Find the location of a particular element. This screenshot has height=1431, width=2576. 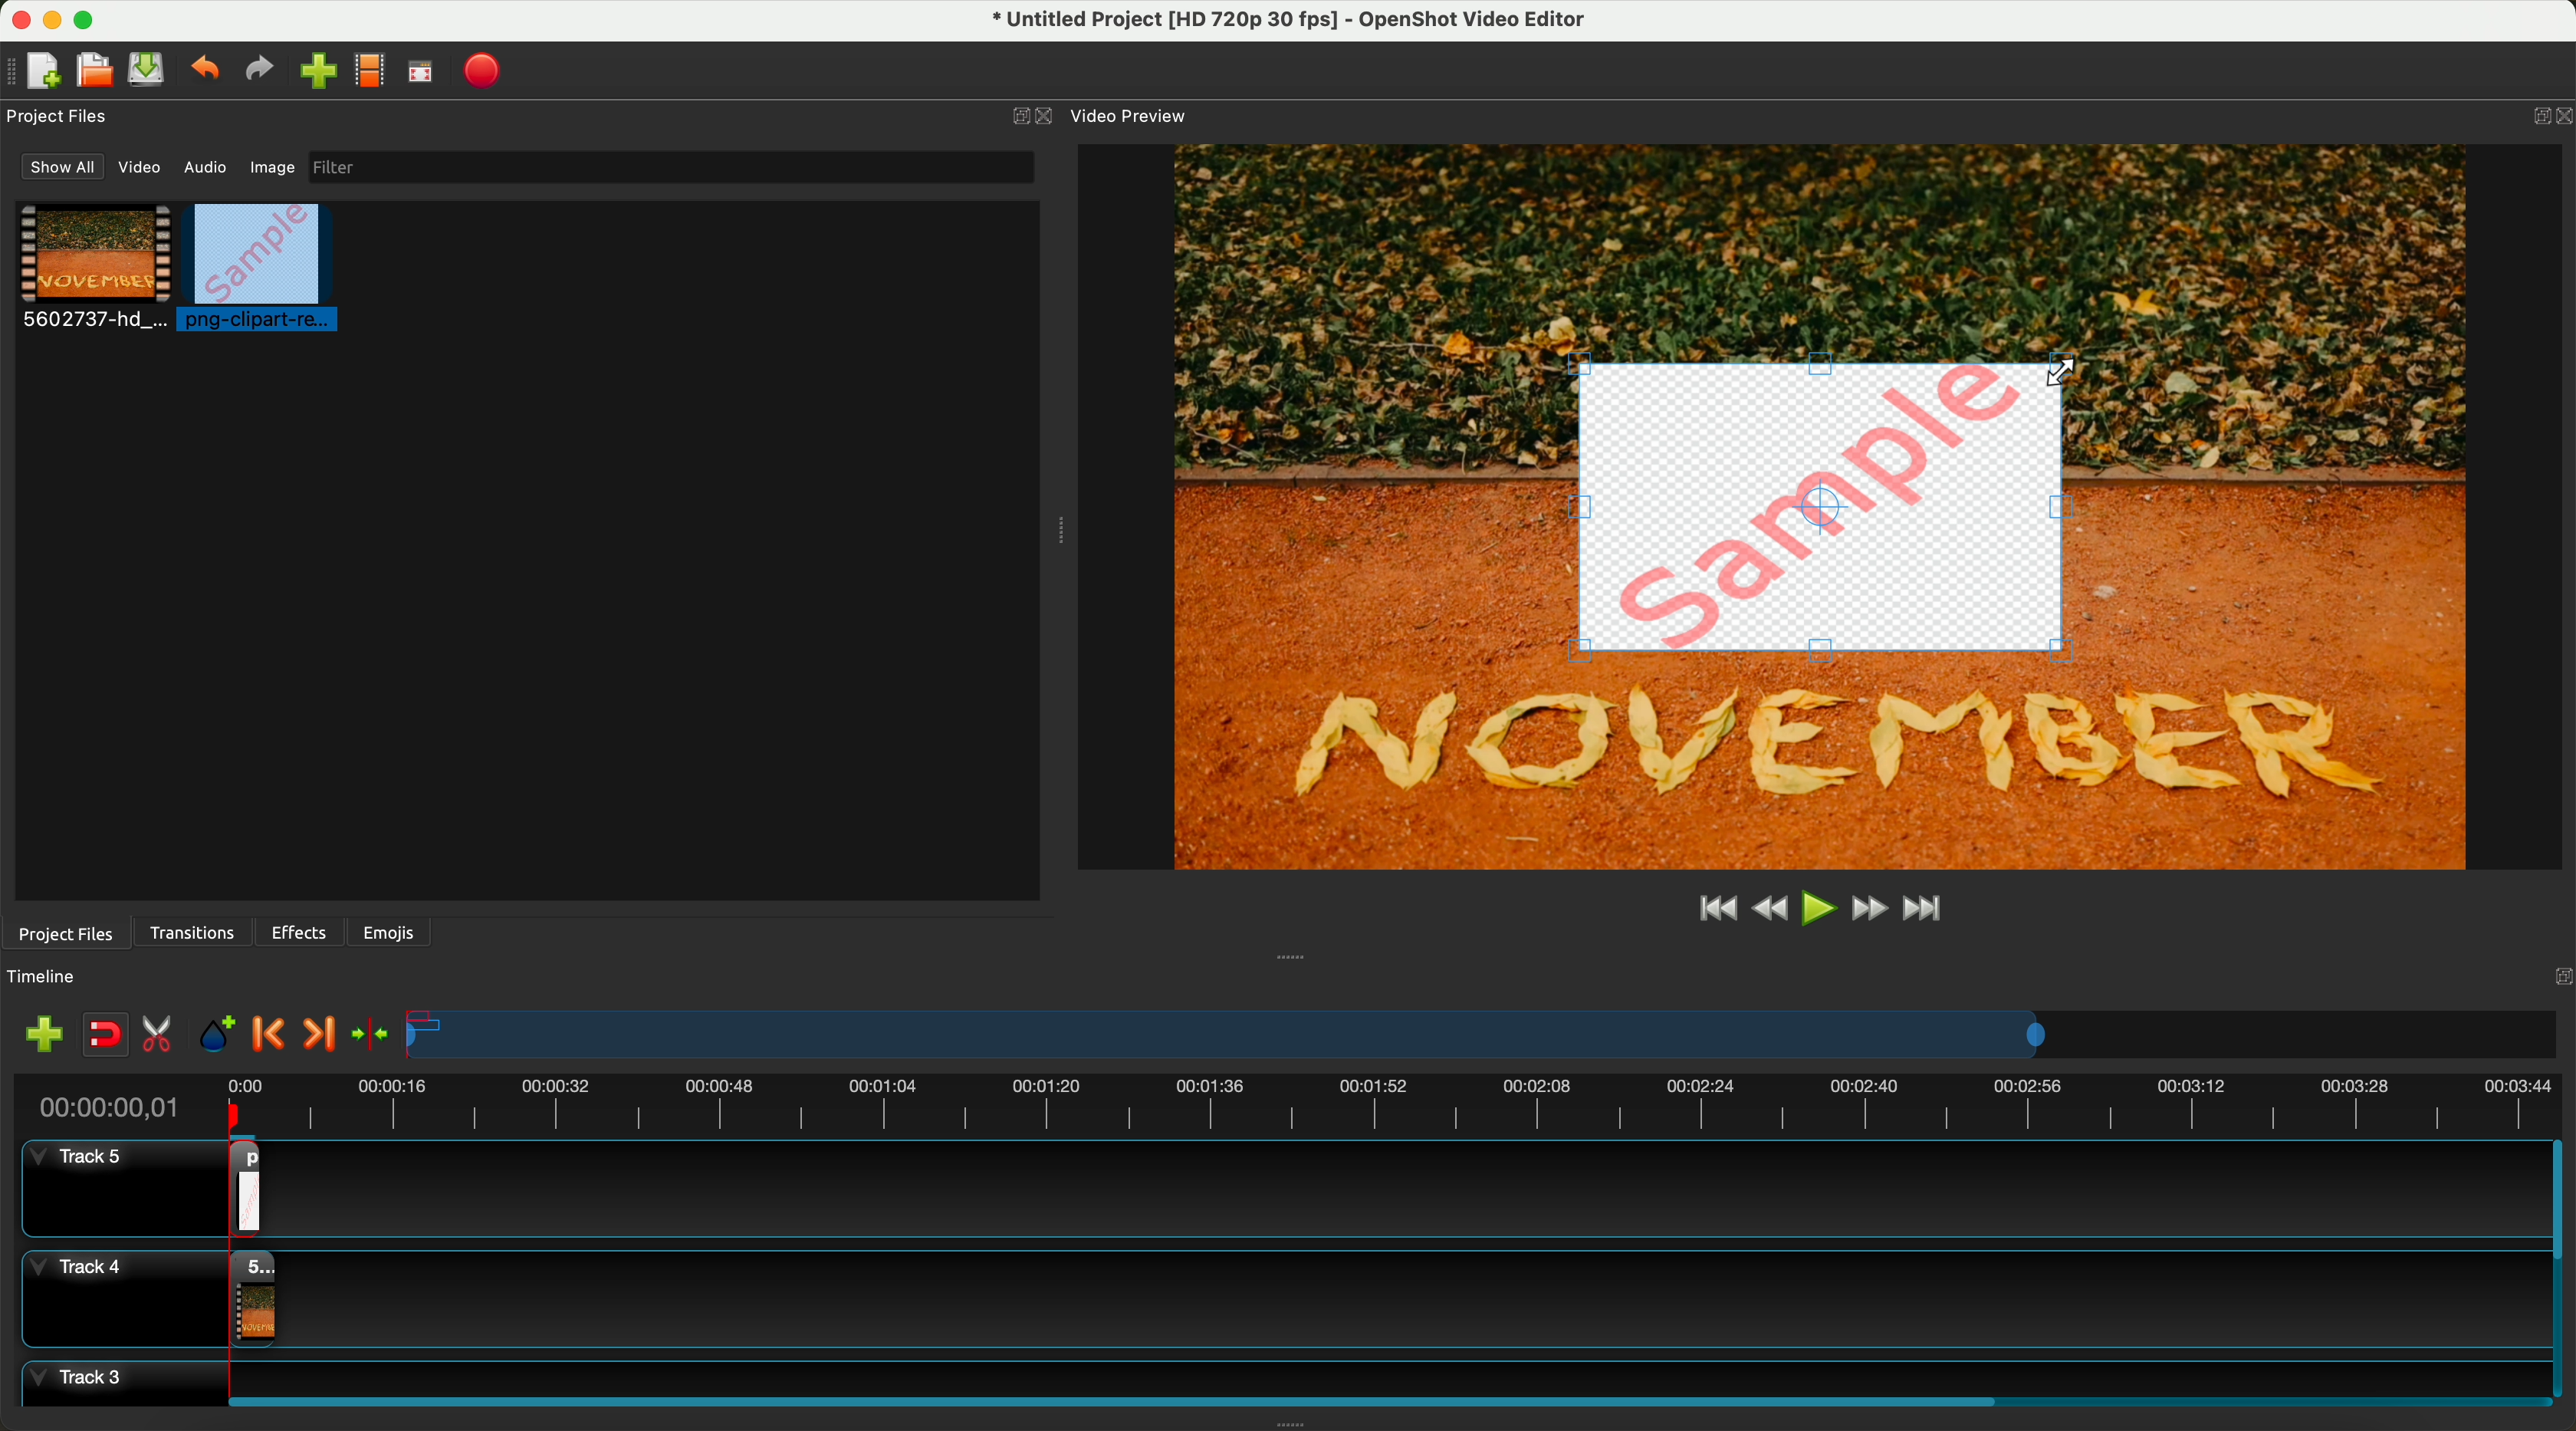

enable razor is located at coordinates (162, 1038).